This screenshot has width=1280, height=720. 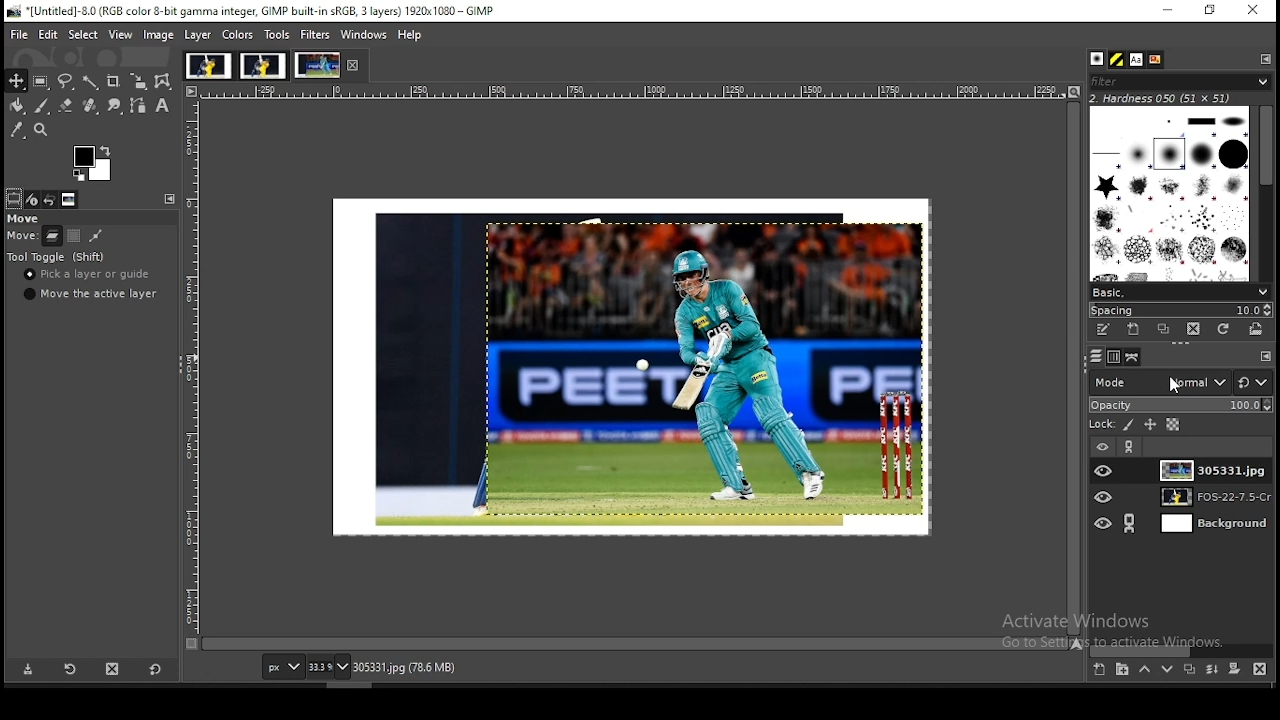 What do you see at coordinates (91, 162) in the screenshot?
I see `color` at bounding box center [91, 162].